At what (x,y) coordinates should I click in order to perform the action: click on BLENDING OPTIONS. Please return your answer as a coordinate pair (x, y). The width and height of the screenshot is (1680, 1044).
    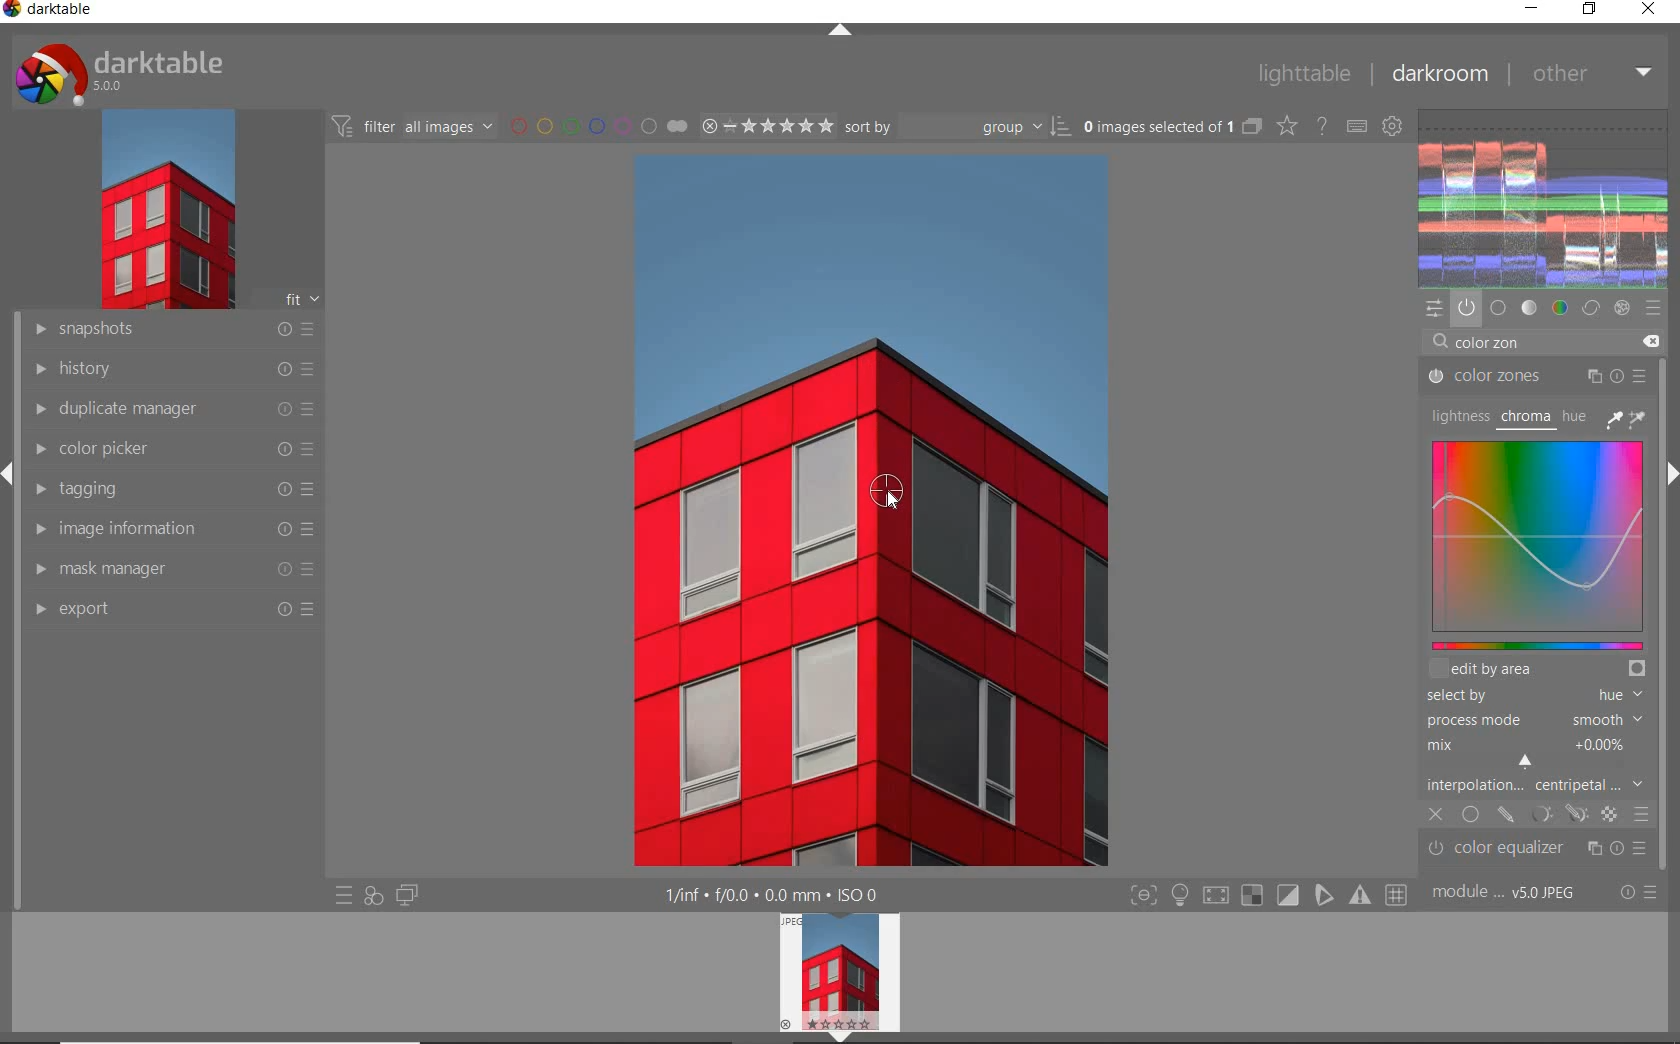
    Looking at the image, I should click on (1642, 813).